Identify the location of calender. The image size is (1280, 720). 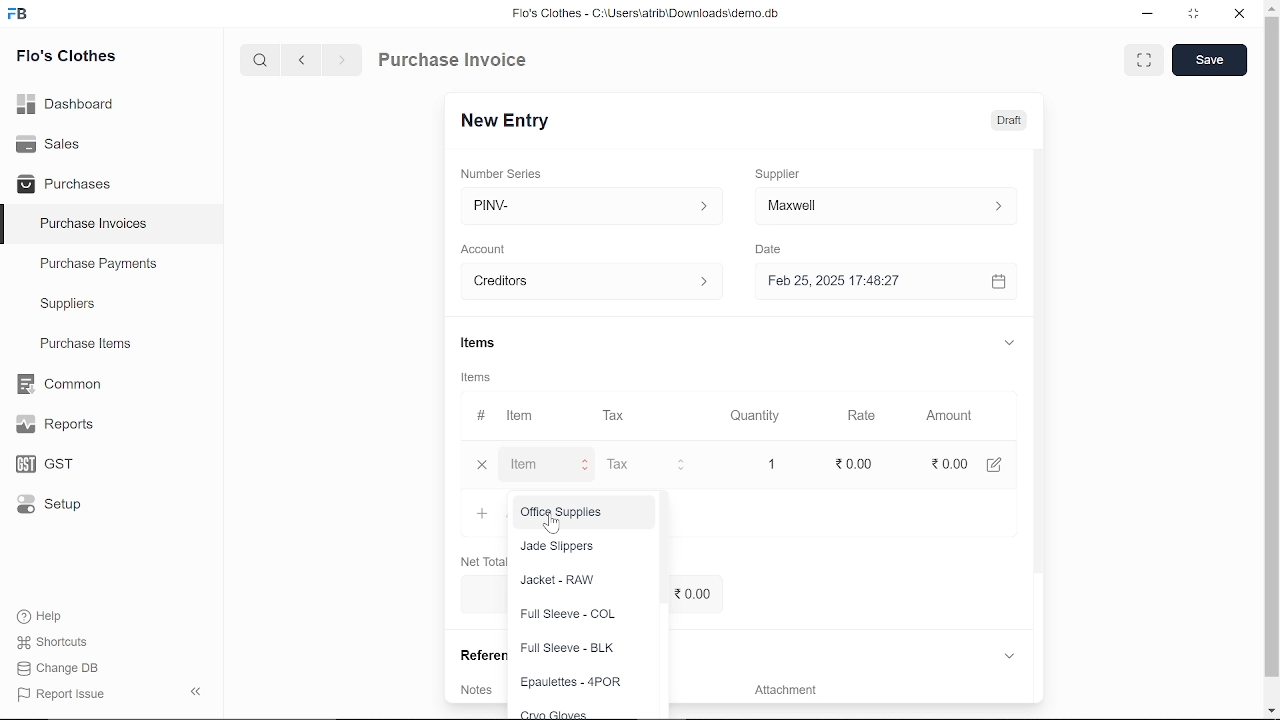
(1006, 282).